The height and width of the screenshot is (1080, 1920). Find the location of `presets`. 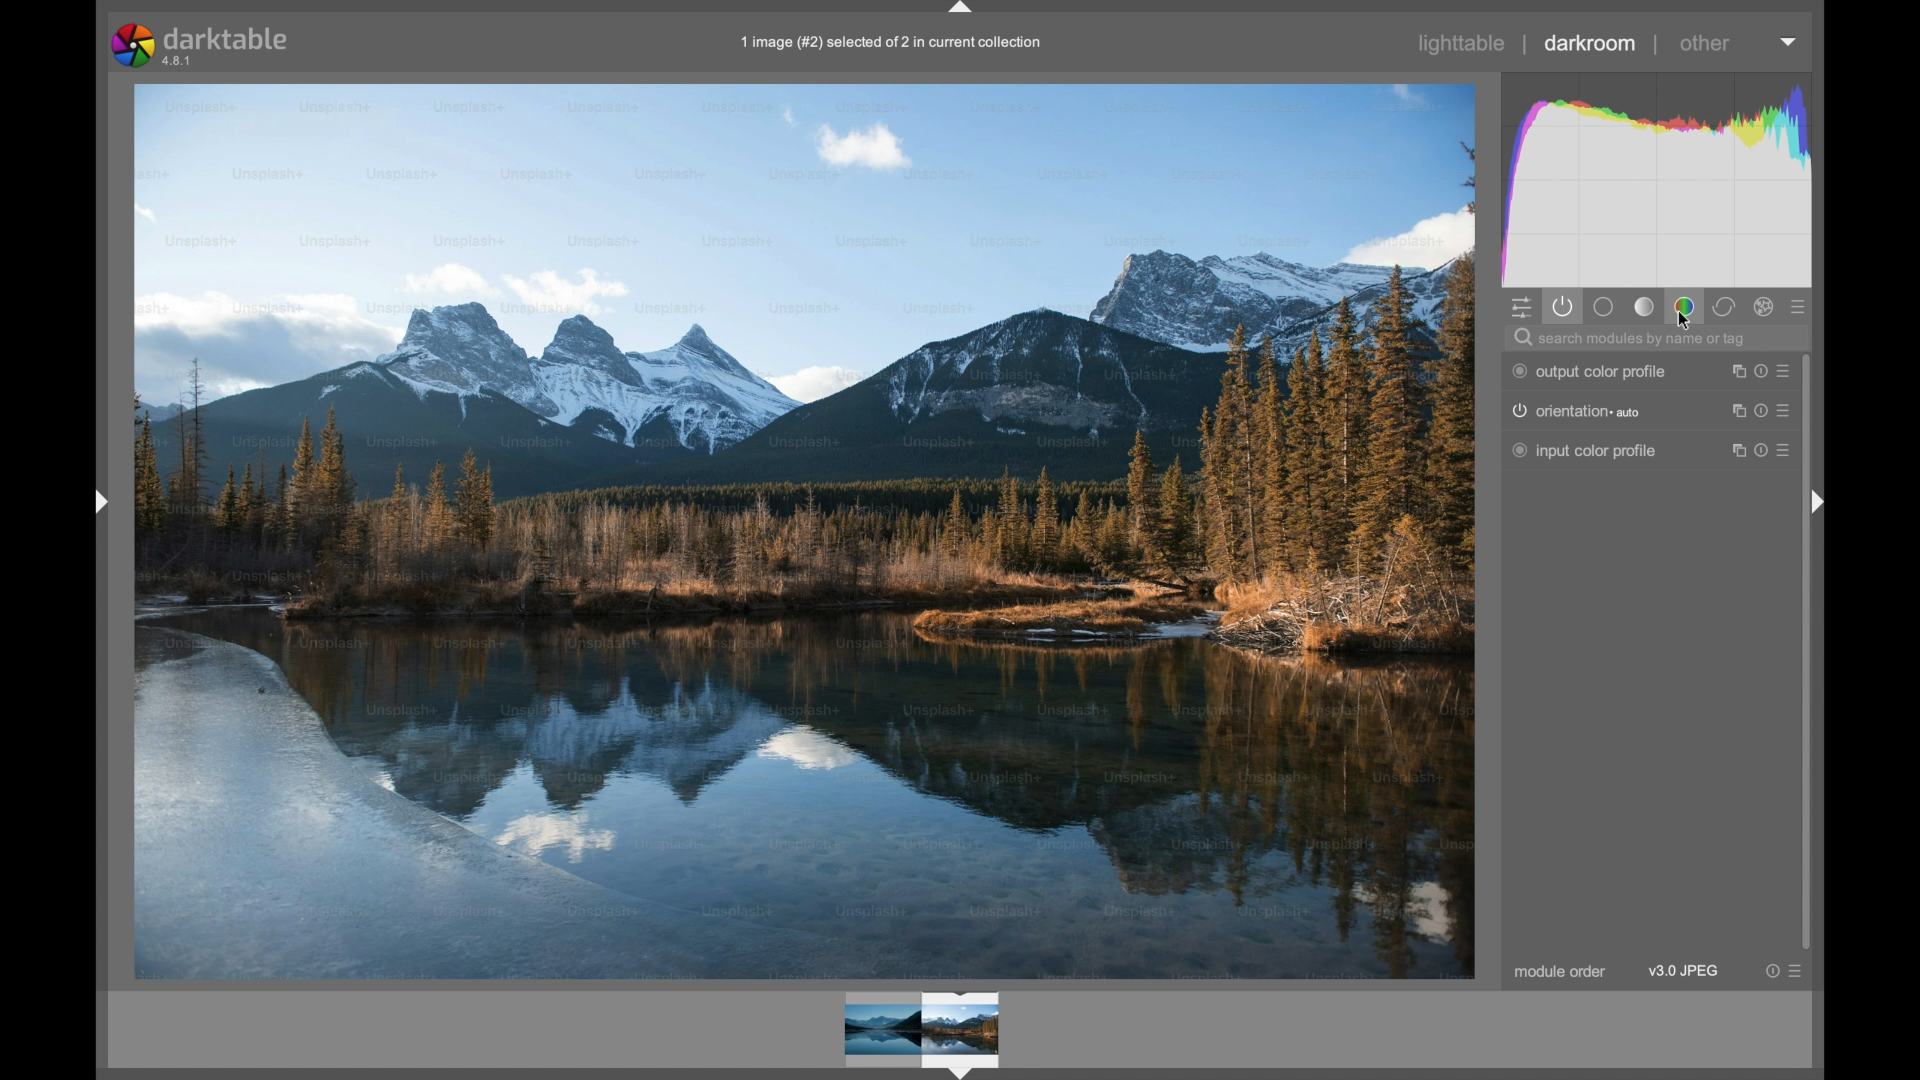

presets is located at coordinates (1799, 971).